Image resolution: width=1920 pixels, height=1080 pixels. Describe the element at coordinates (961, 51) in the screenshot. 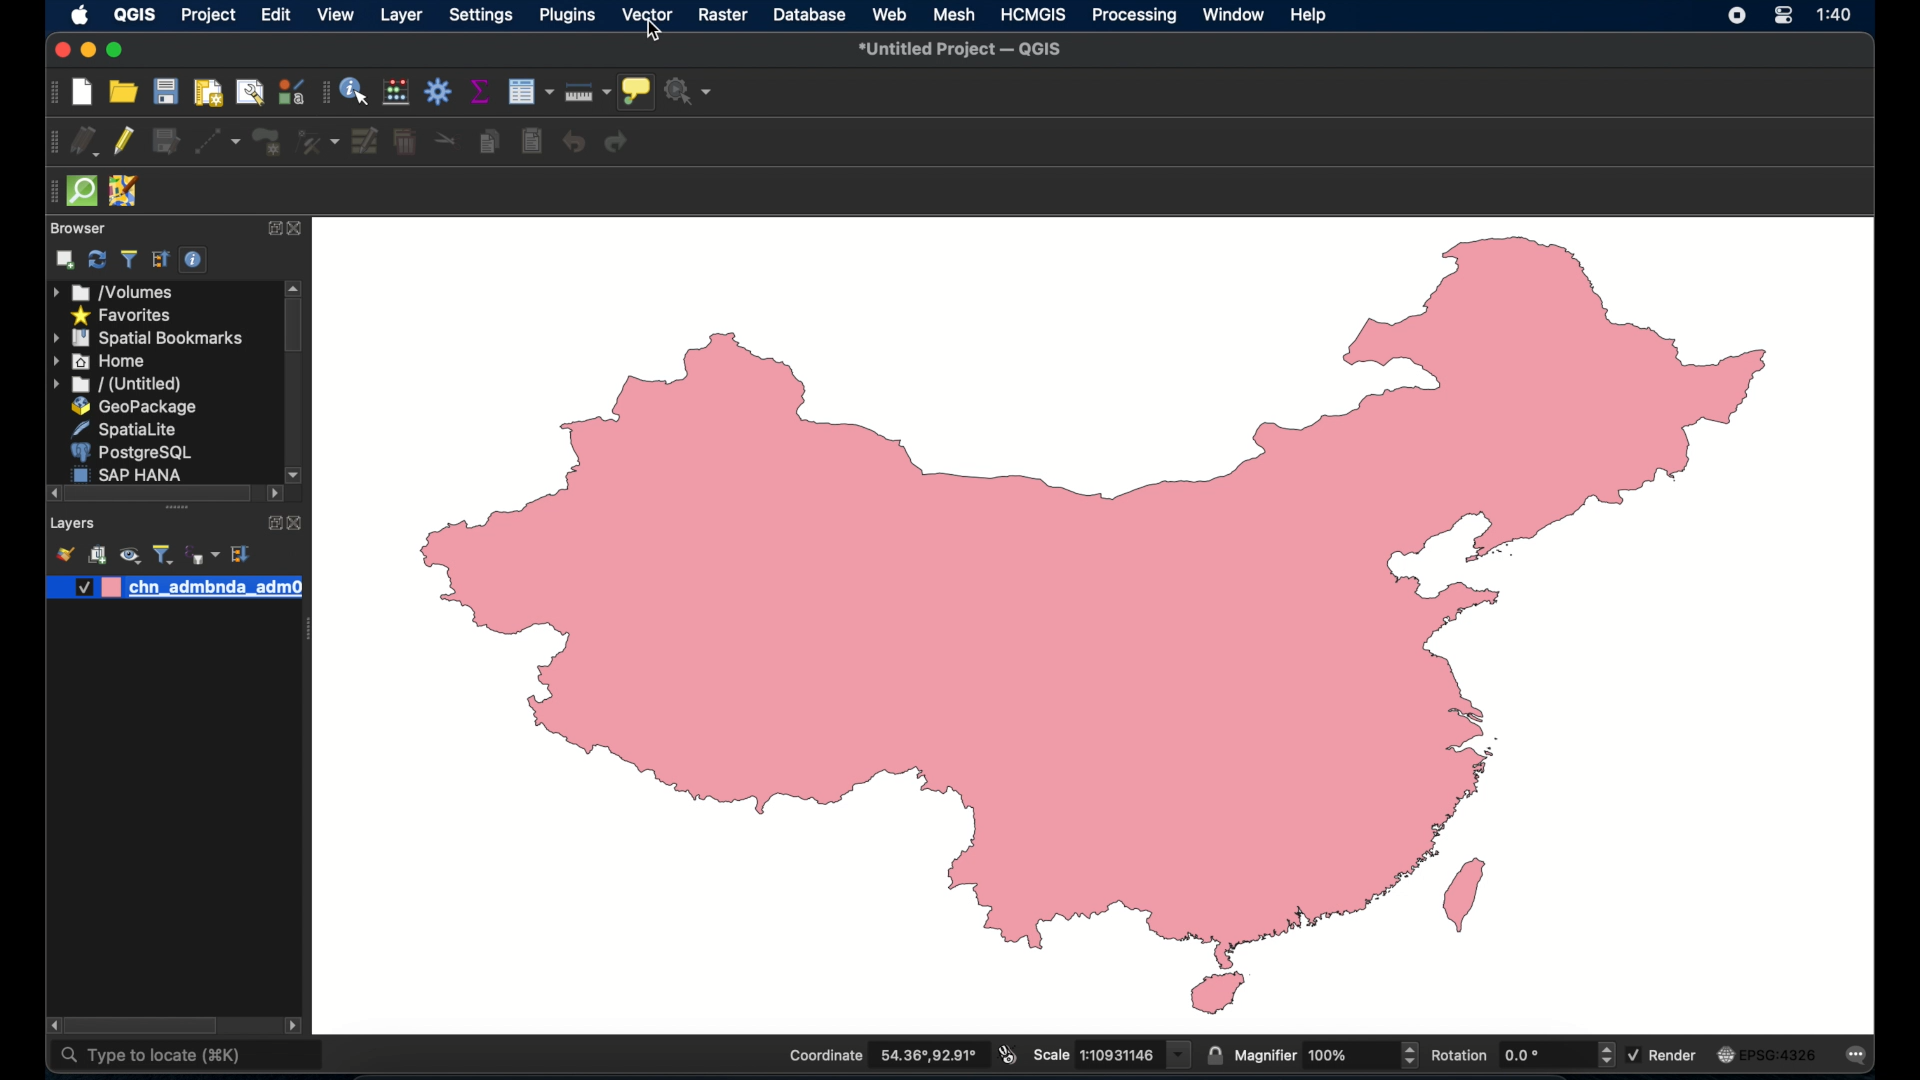

I see `untitled project - QGIS` at that location.